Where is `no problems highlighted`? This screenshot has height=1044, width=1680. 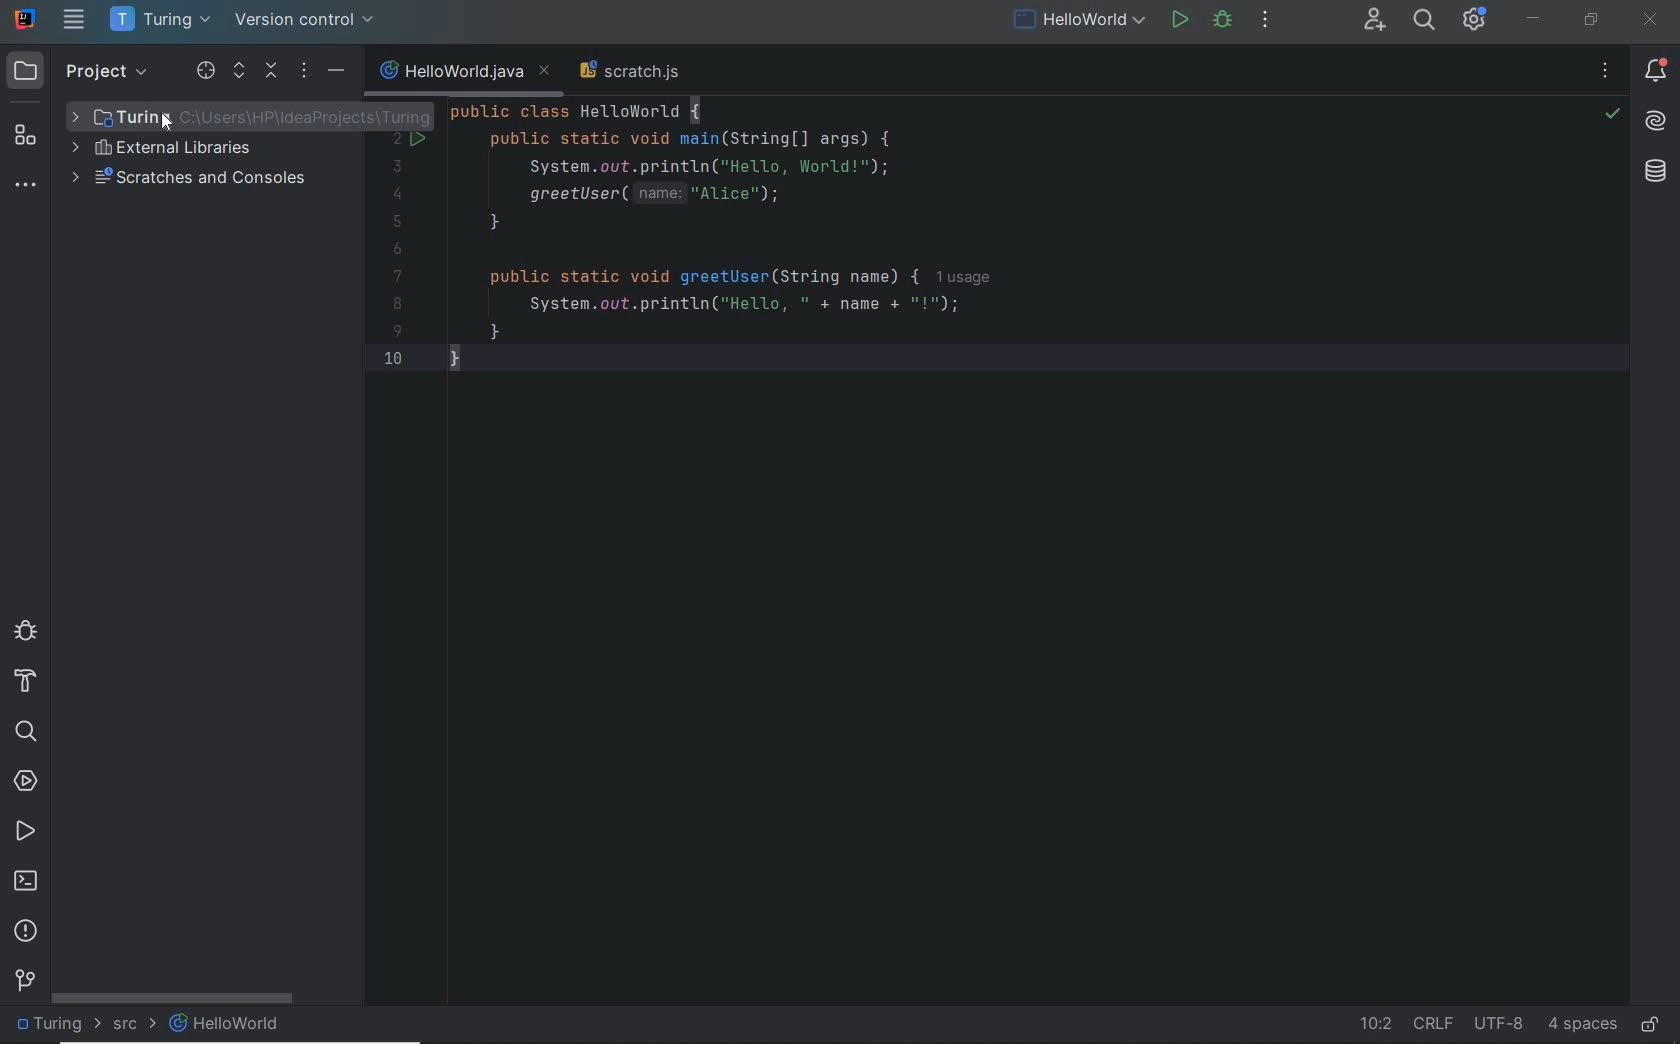 no problems highlighted is located at coordinates (1613, 114).